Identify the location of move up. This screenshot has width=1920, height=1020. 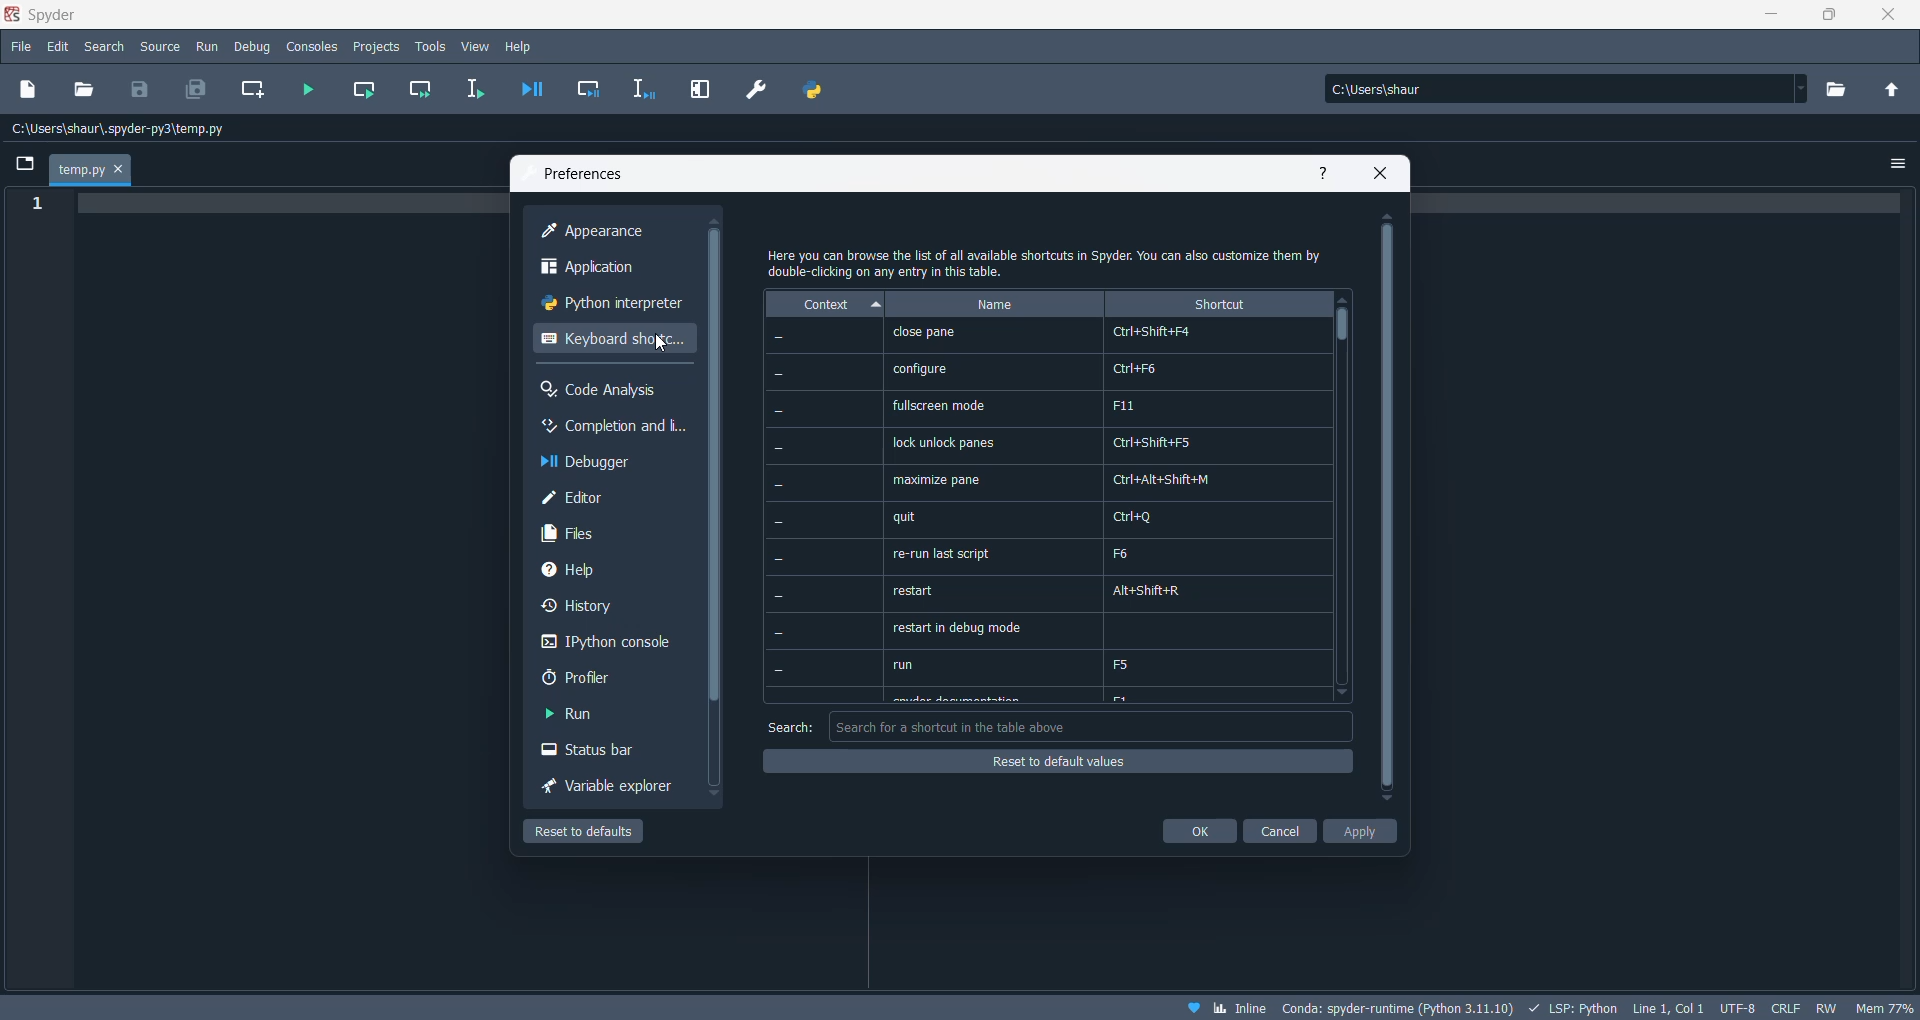
(1345, 299).